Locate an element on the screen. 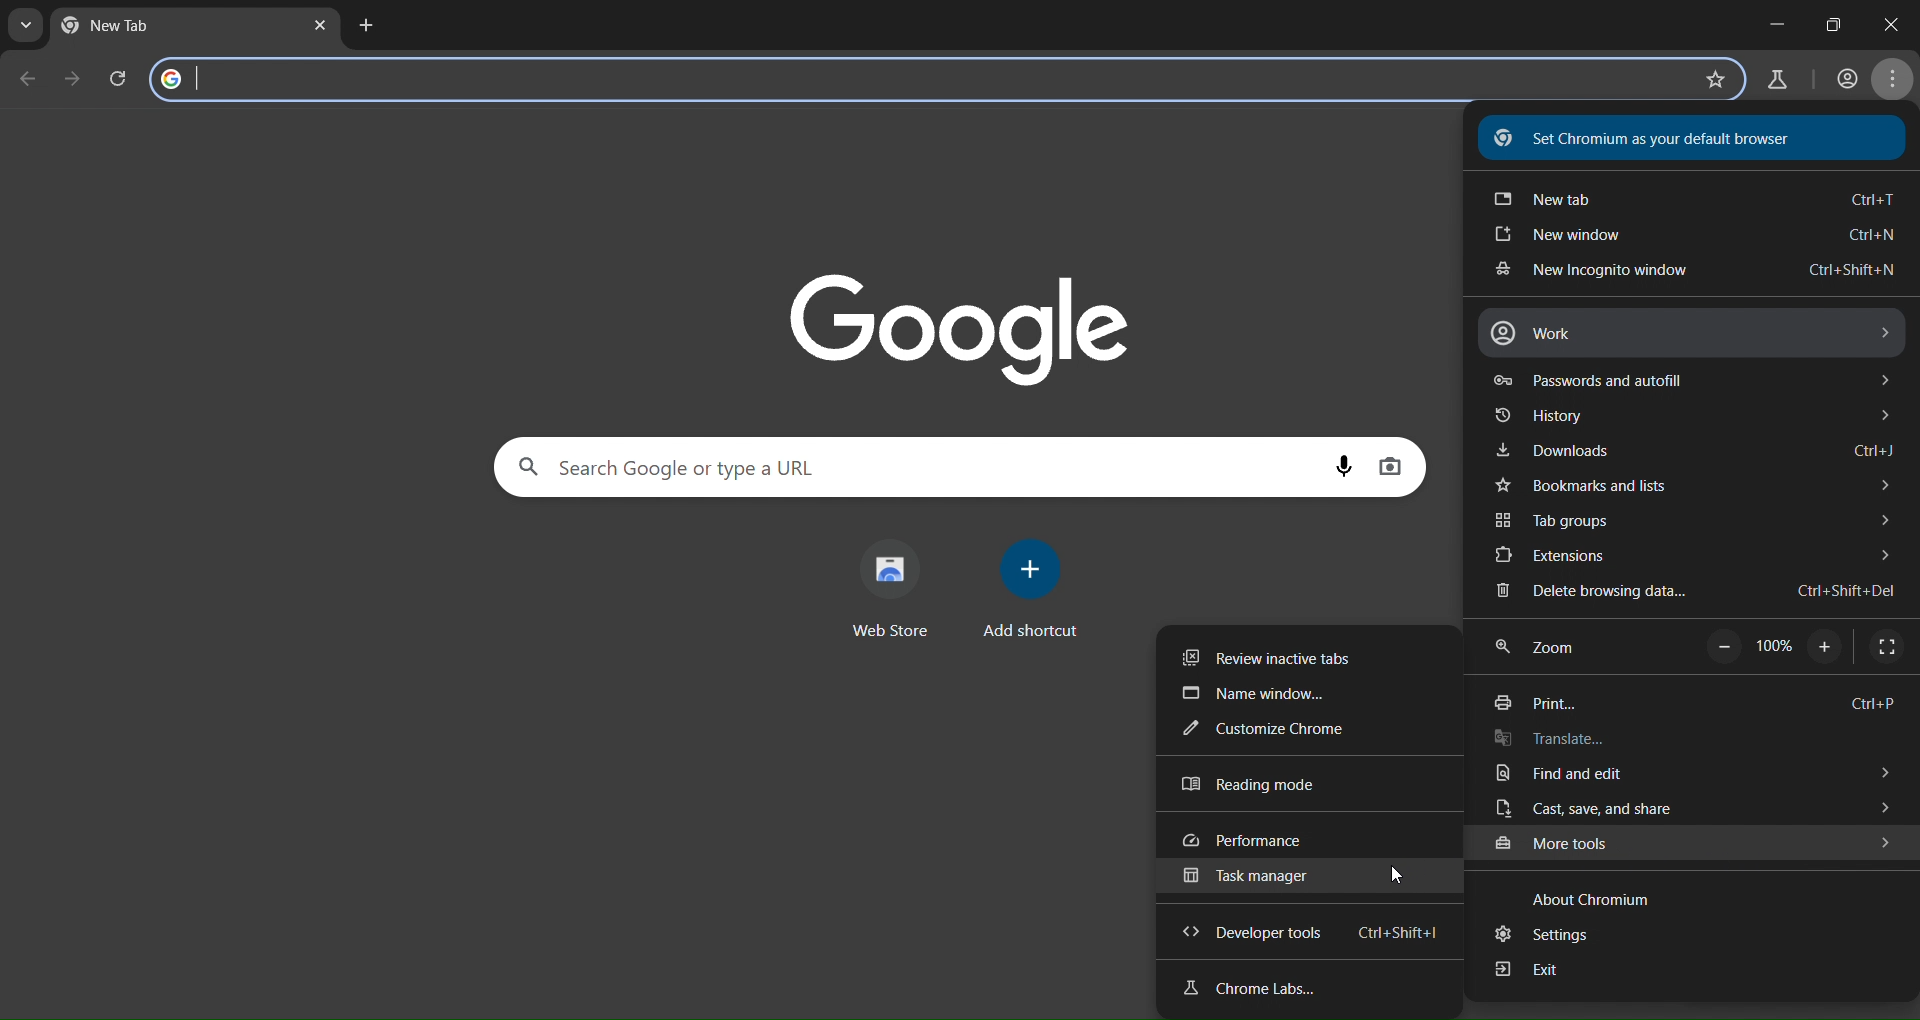  menu is located at coordinates (1894, 82).